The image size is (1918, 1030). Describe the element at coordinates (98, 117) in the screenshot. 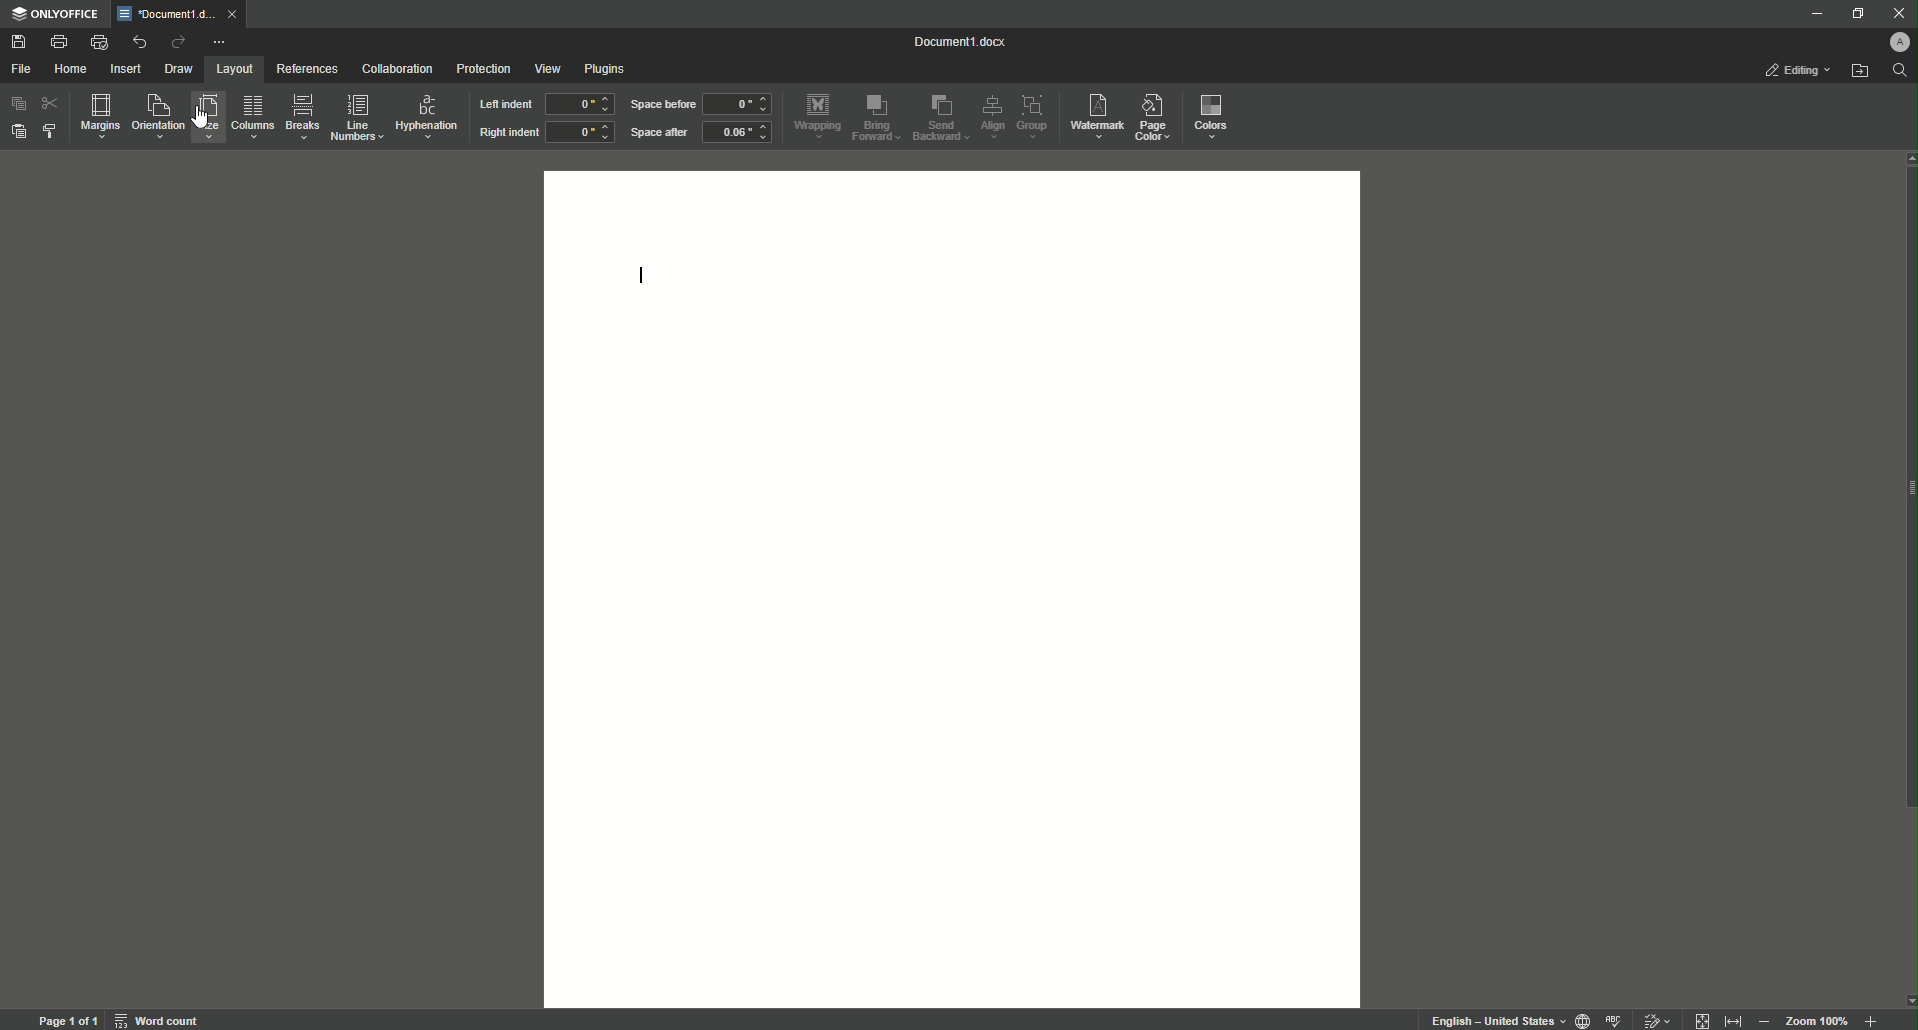

I see `Margins` at that location.